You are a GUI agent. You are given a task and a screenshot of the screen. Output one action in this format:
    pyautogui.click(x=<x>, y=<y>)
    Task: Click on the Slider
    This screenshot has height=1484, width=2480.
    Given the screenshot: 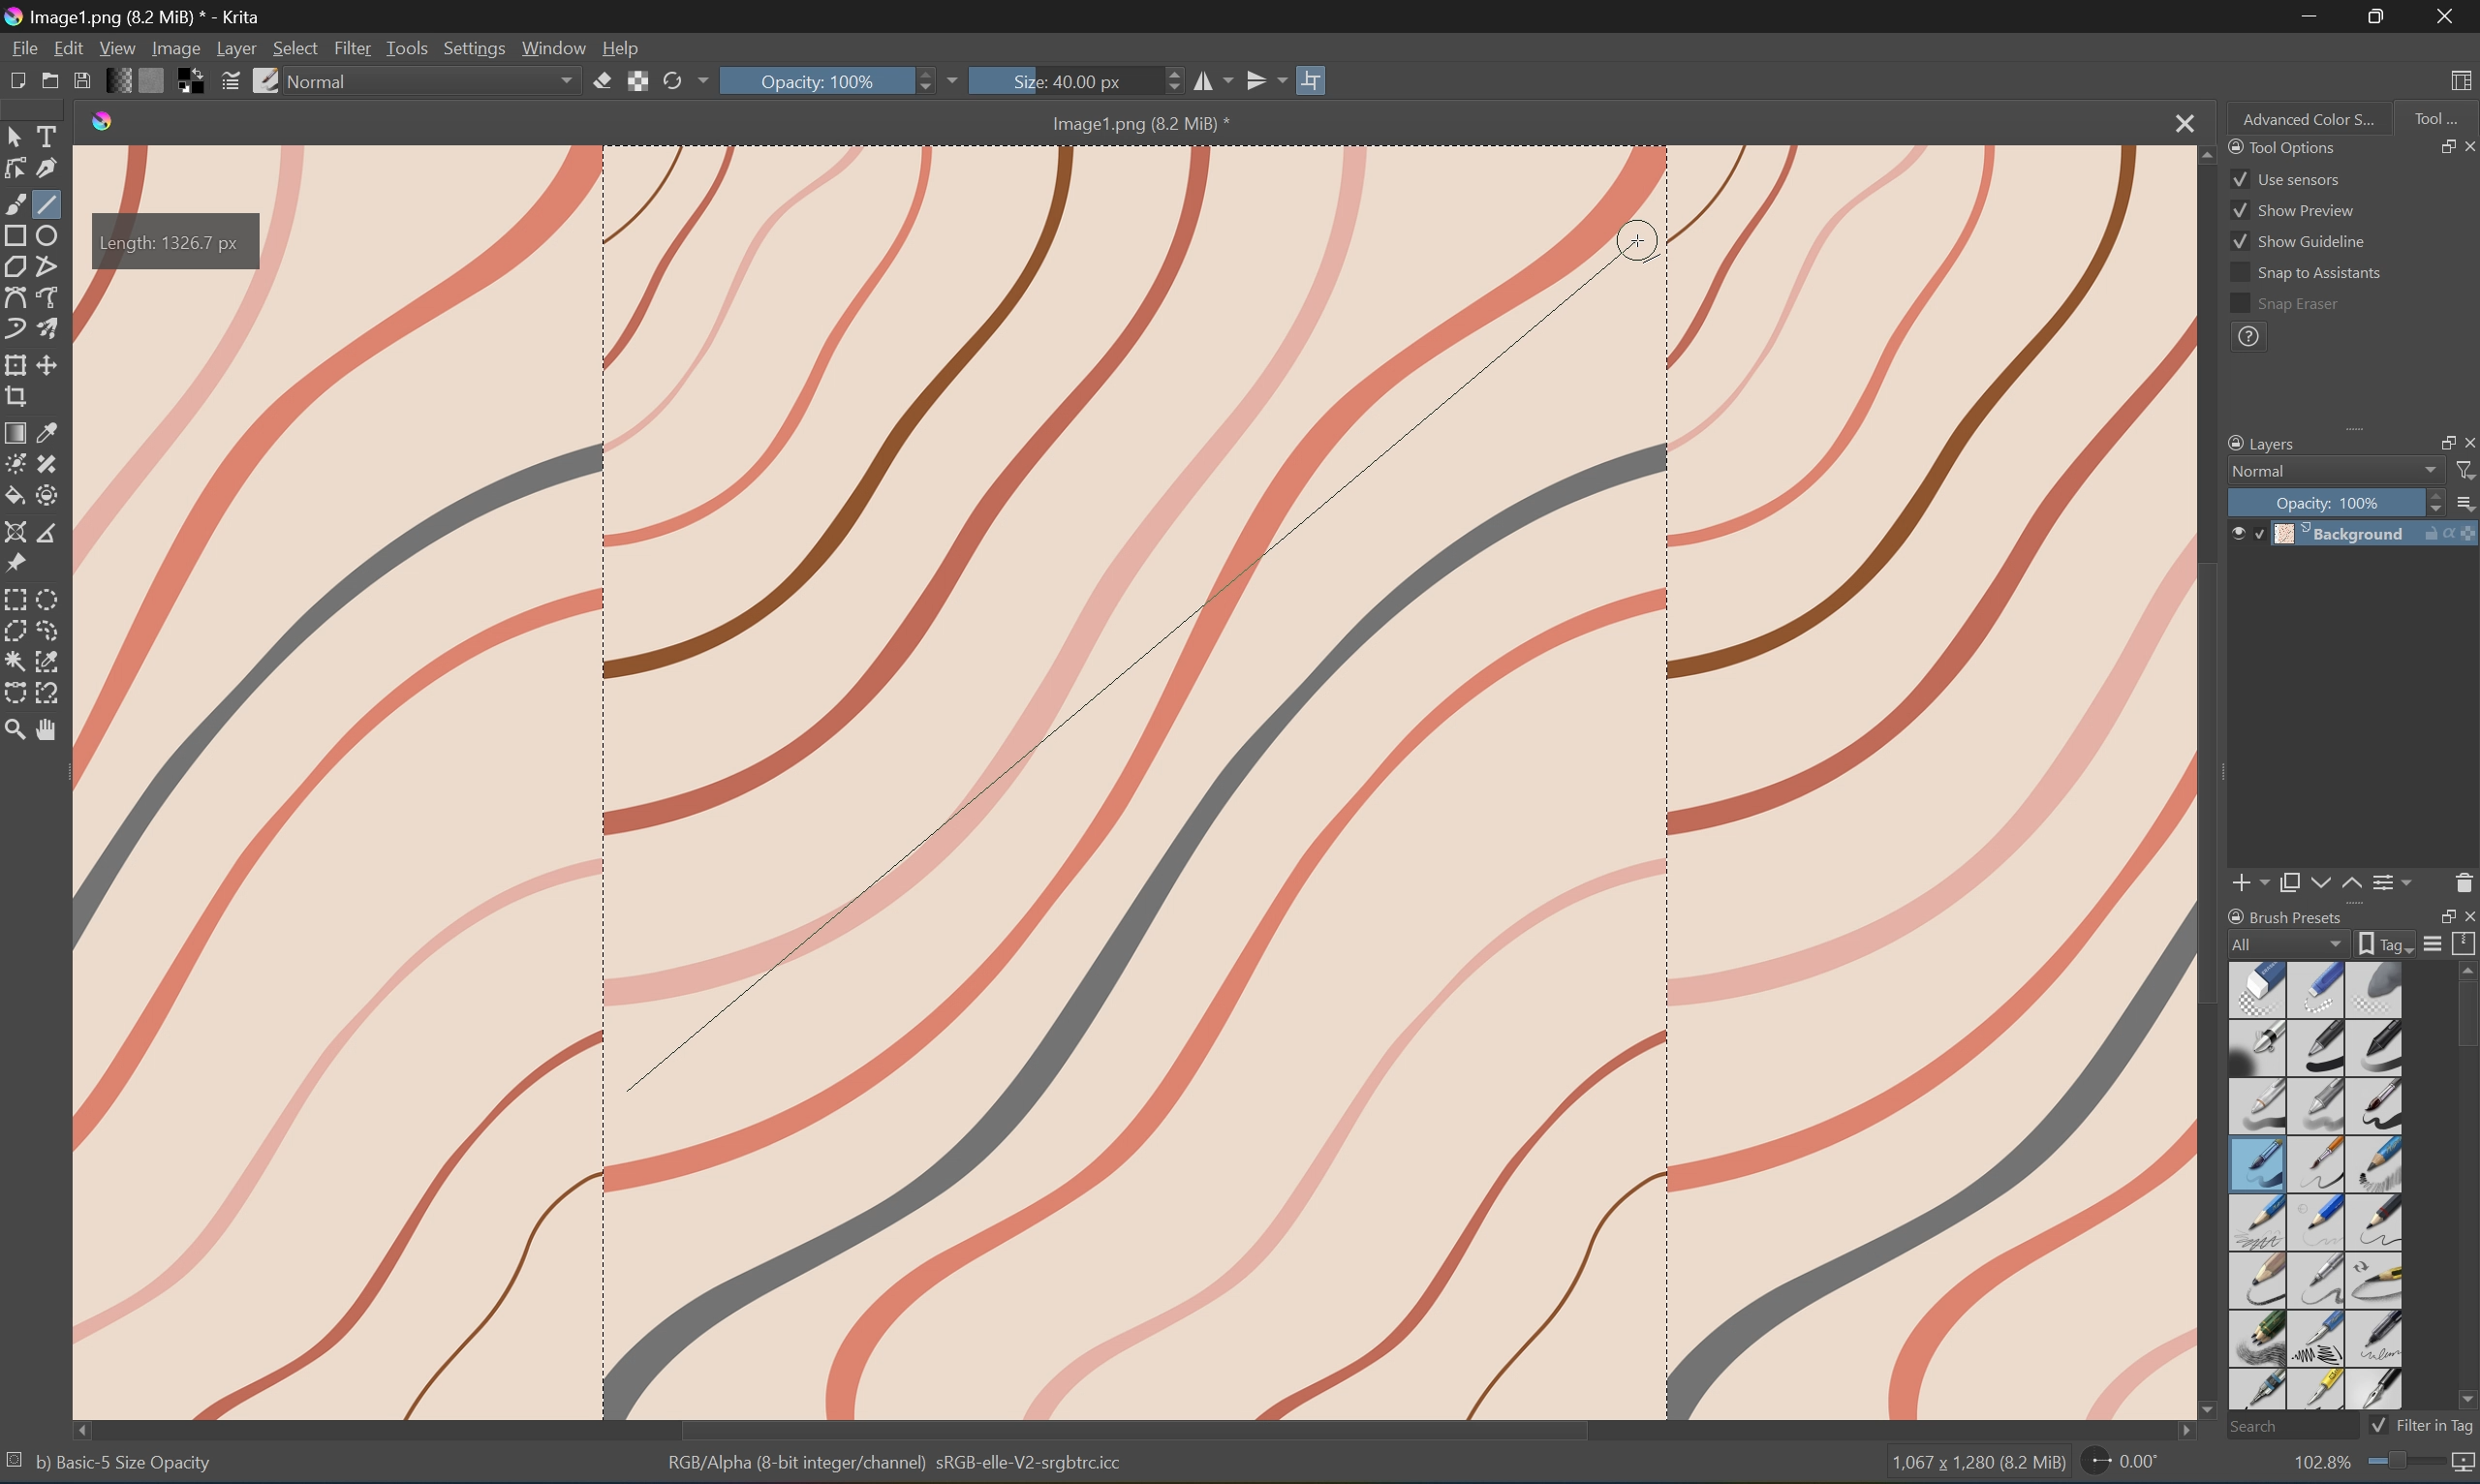 What is the action you would take?
    pyautogui.click(x=929, y=81)
    